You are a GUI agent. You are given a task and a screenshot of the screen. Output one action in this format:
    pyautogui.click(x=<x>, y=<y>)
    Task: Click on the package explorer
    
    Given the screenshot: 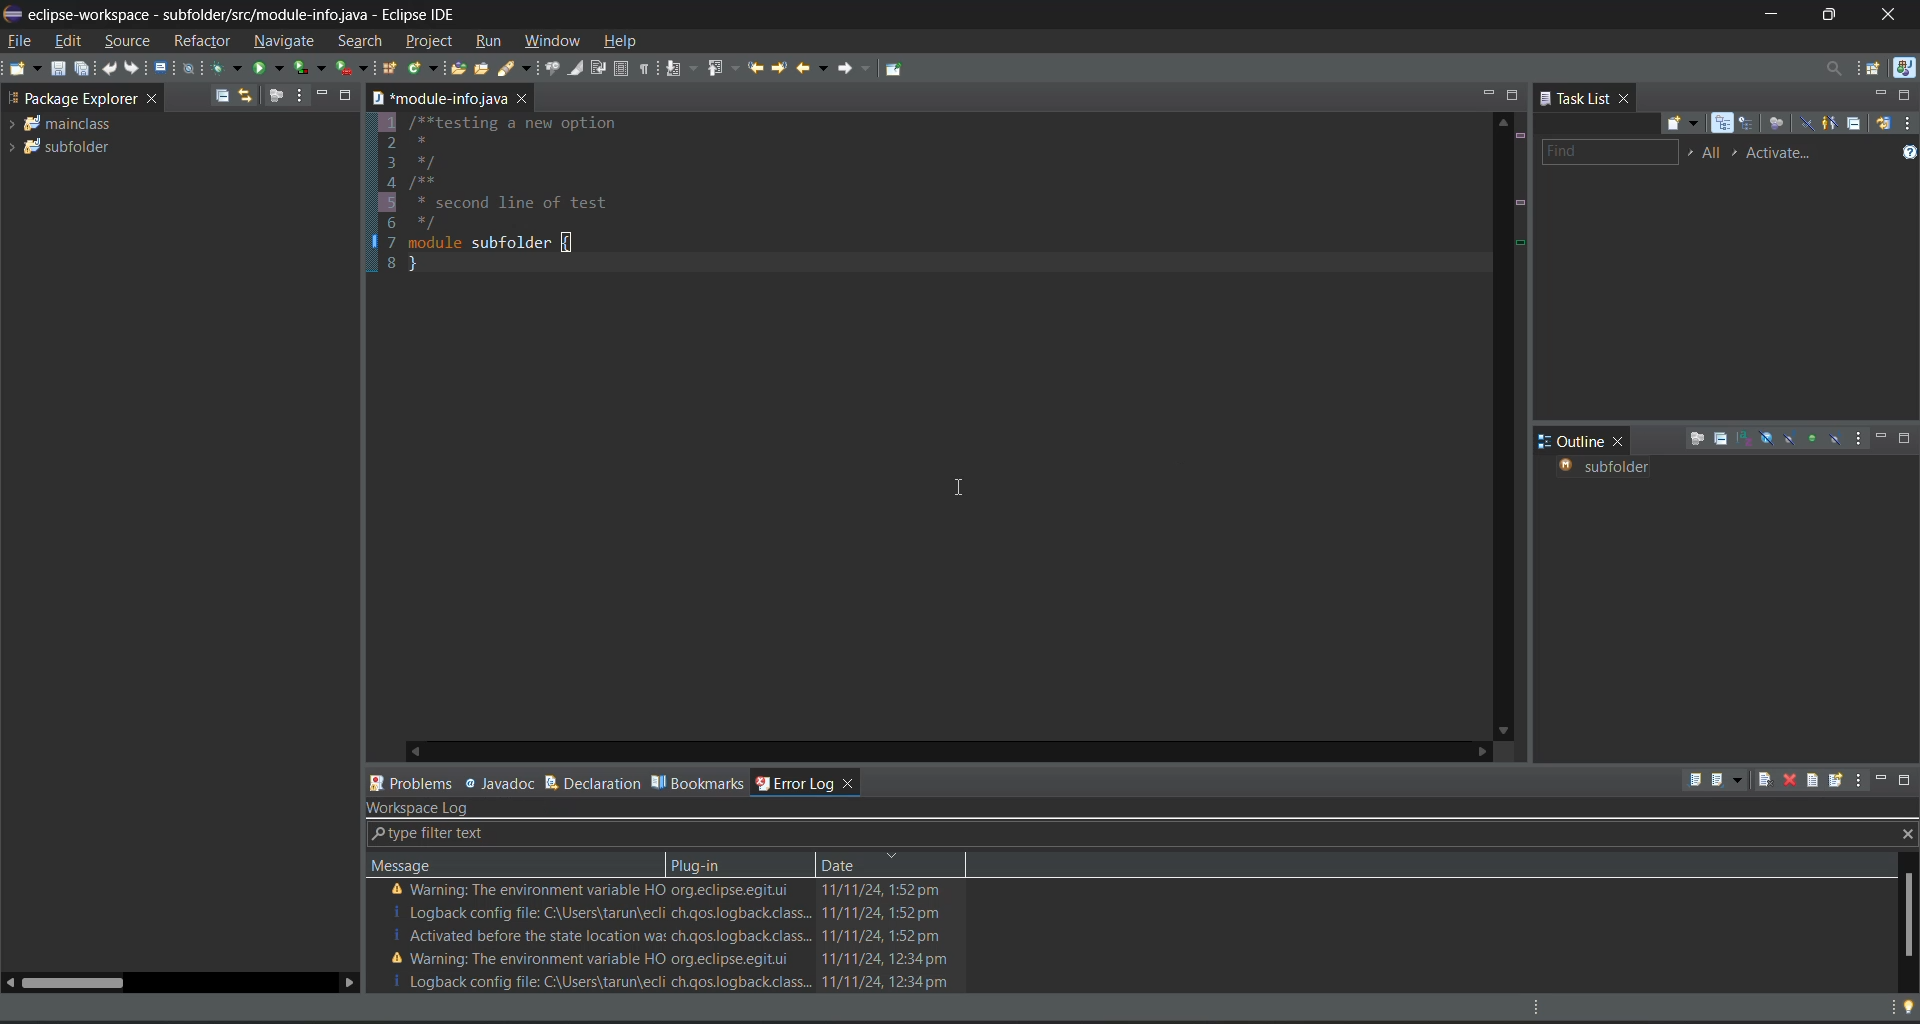 What is the action you would take?
    pyautogui.click(x=71, y=97)
    